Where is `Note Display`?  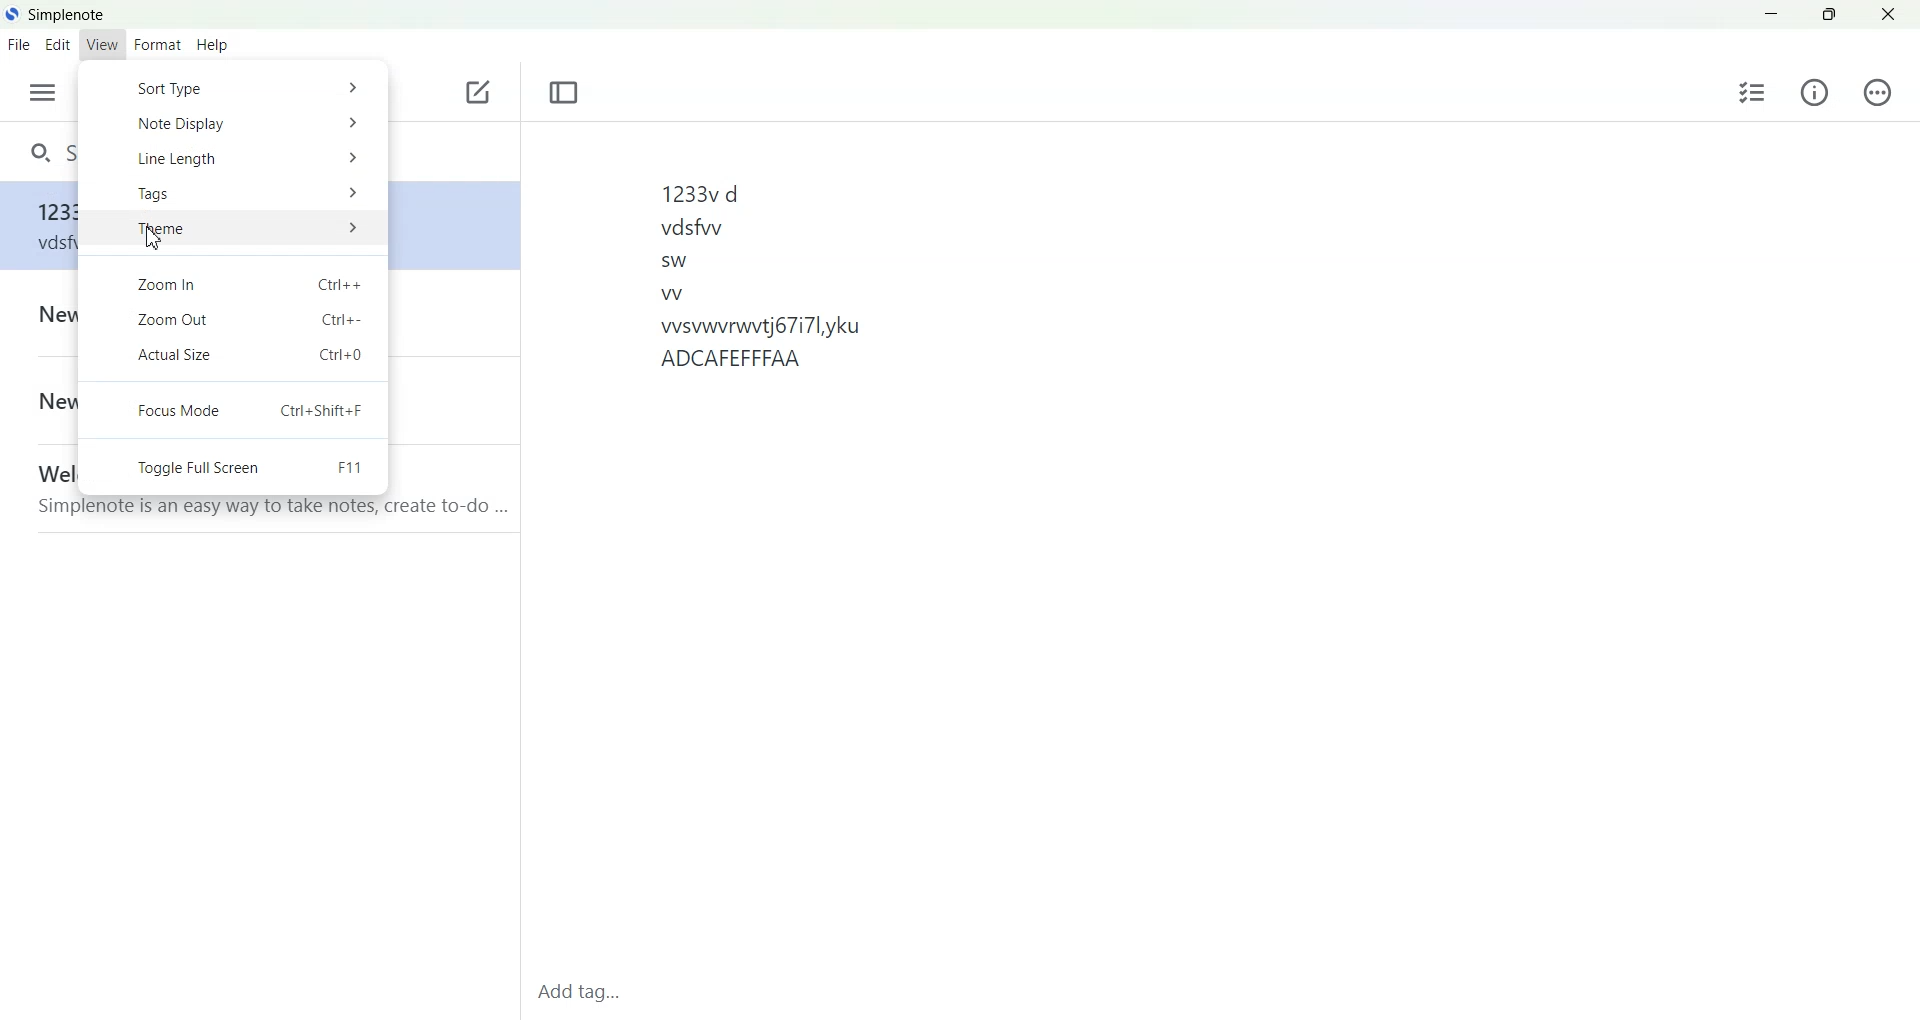
Note Display is located at coordinates (233, 125).